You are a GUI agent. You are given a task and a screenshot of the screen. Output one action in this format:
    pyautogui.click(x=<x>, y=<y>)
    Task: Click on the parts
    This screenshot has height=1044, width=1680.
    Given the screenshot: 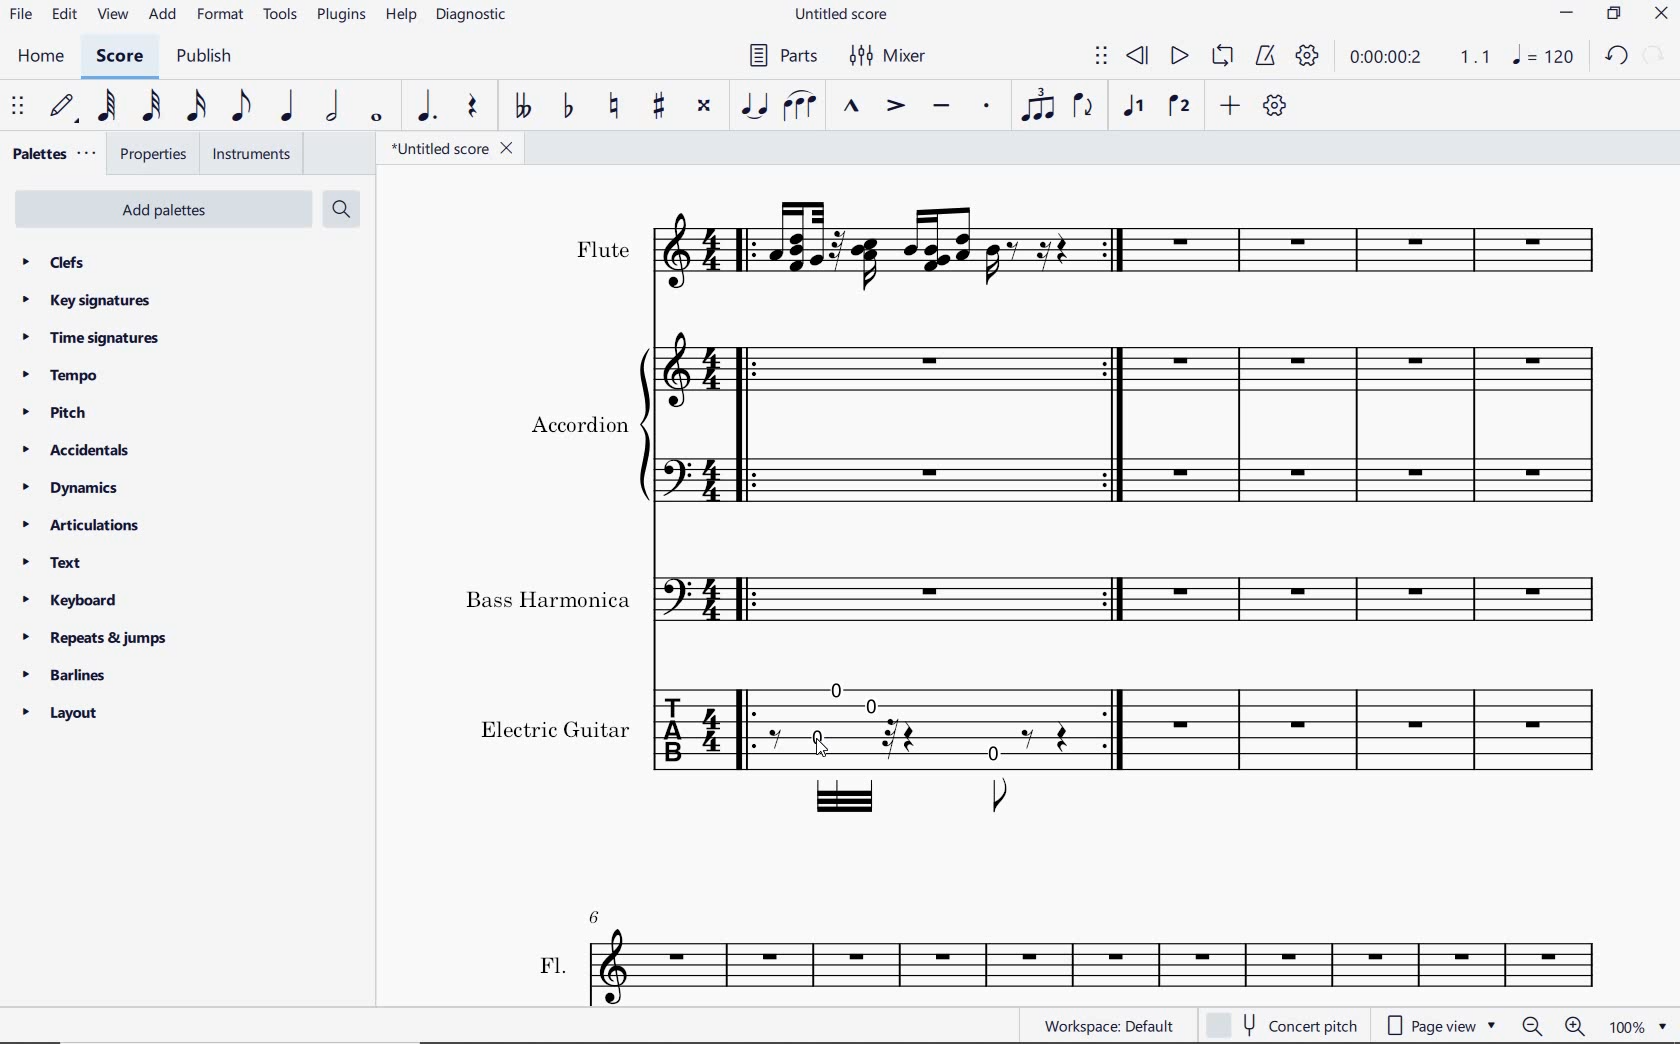 What is the action you would take?
    pyautogui.click(x=784, y=57)
    